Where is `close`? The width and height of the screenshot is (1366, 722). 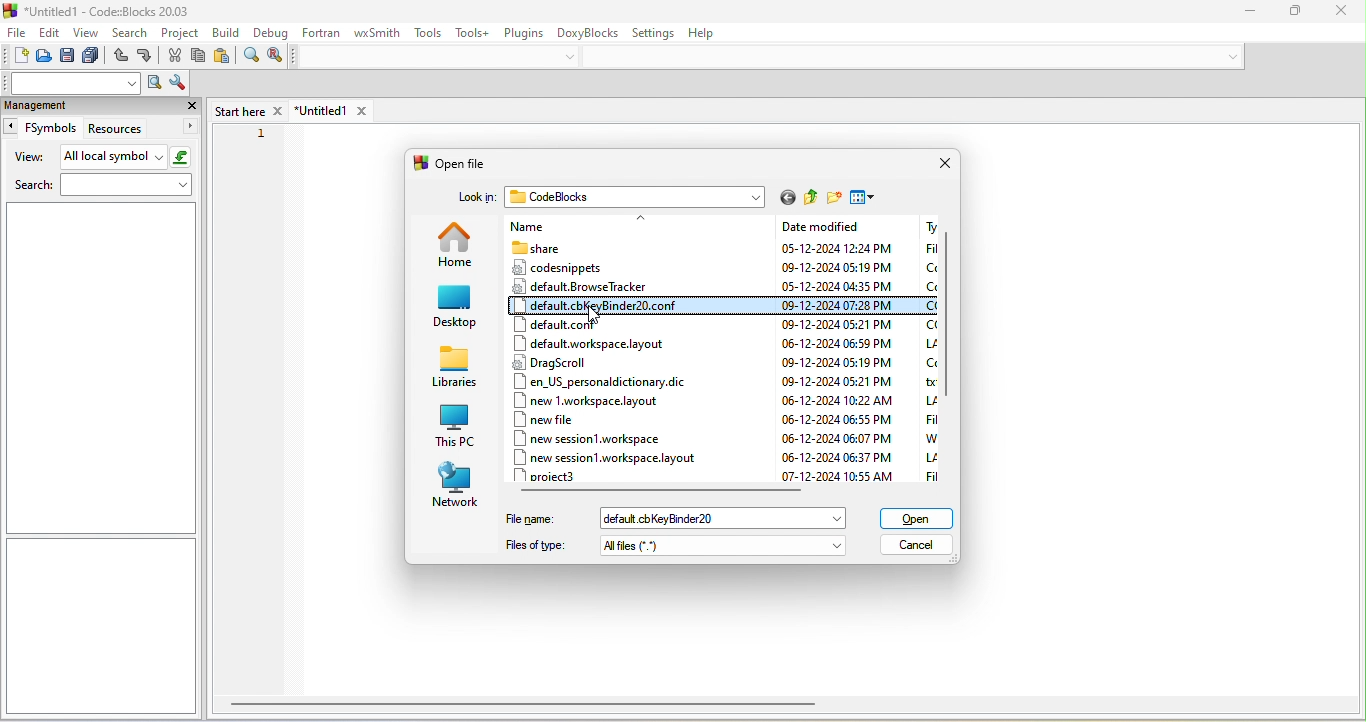
close is located at coordinates (191, 106).